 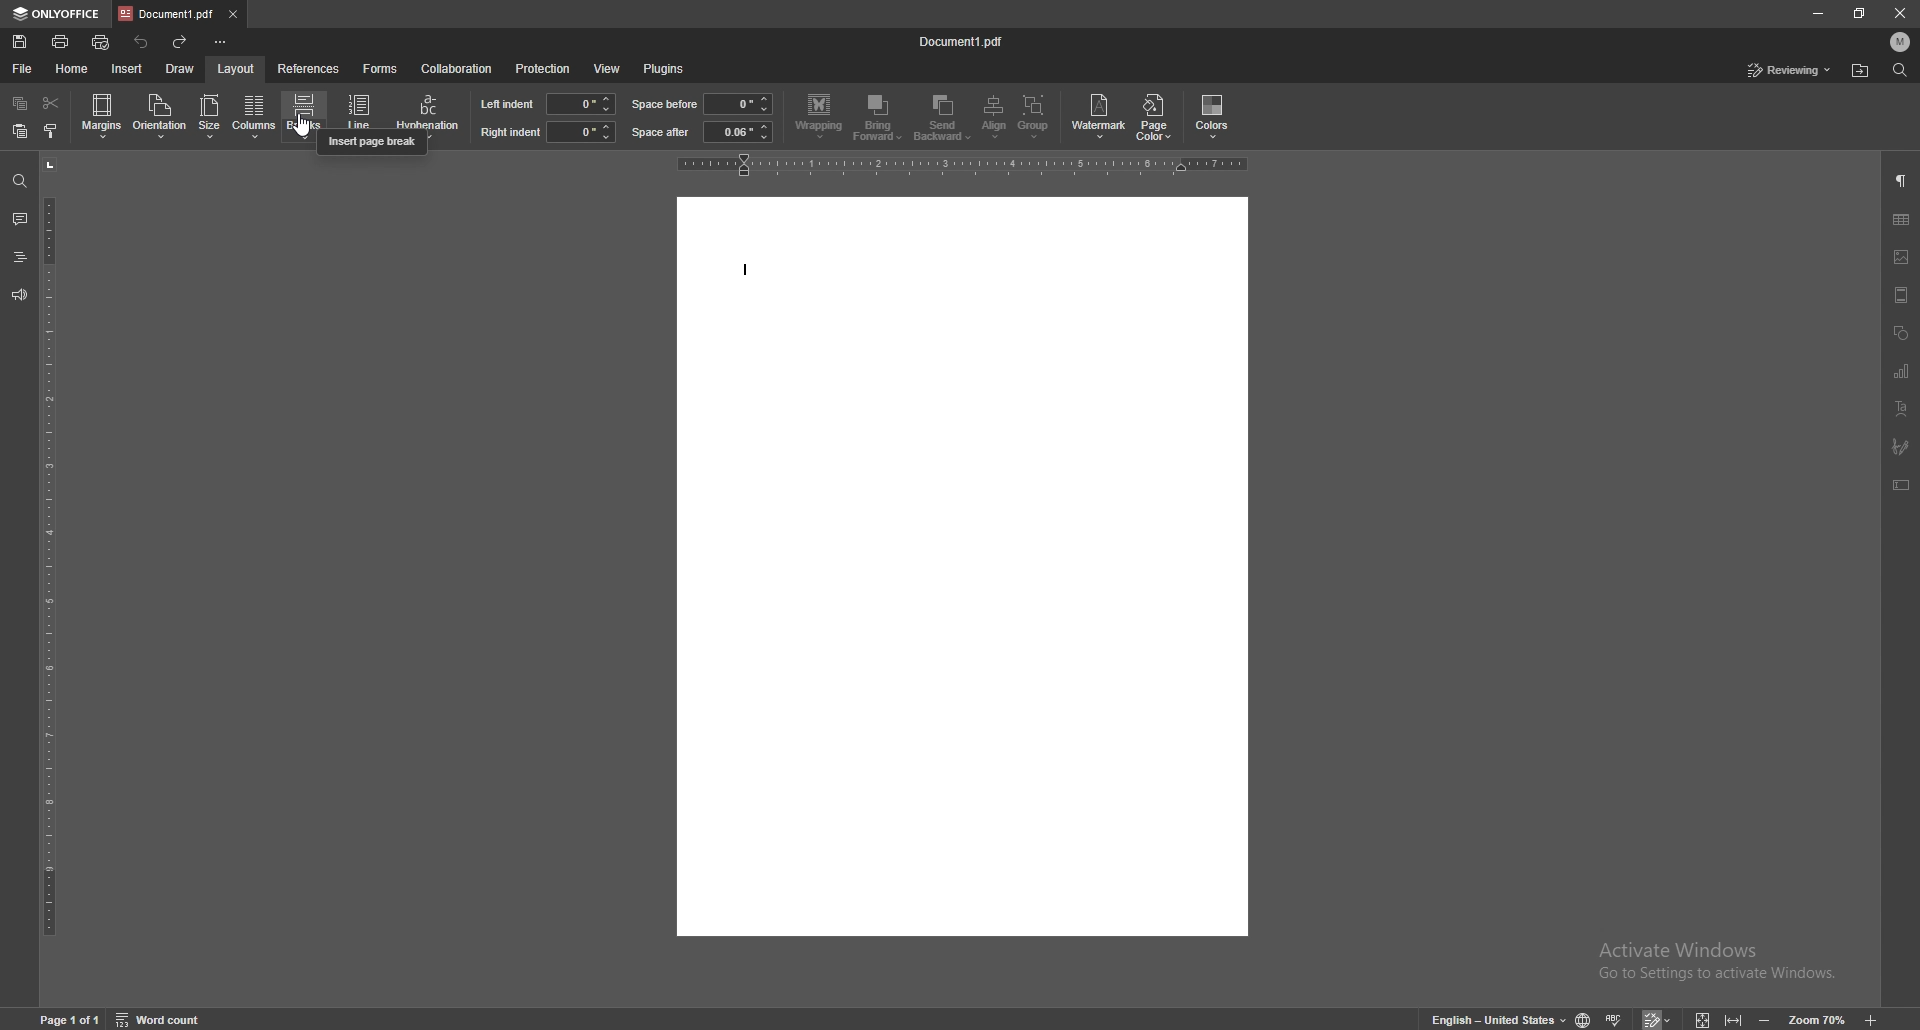 I want to click on table, so click(x=1901, y=219).